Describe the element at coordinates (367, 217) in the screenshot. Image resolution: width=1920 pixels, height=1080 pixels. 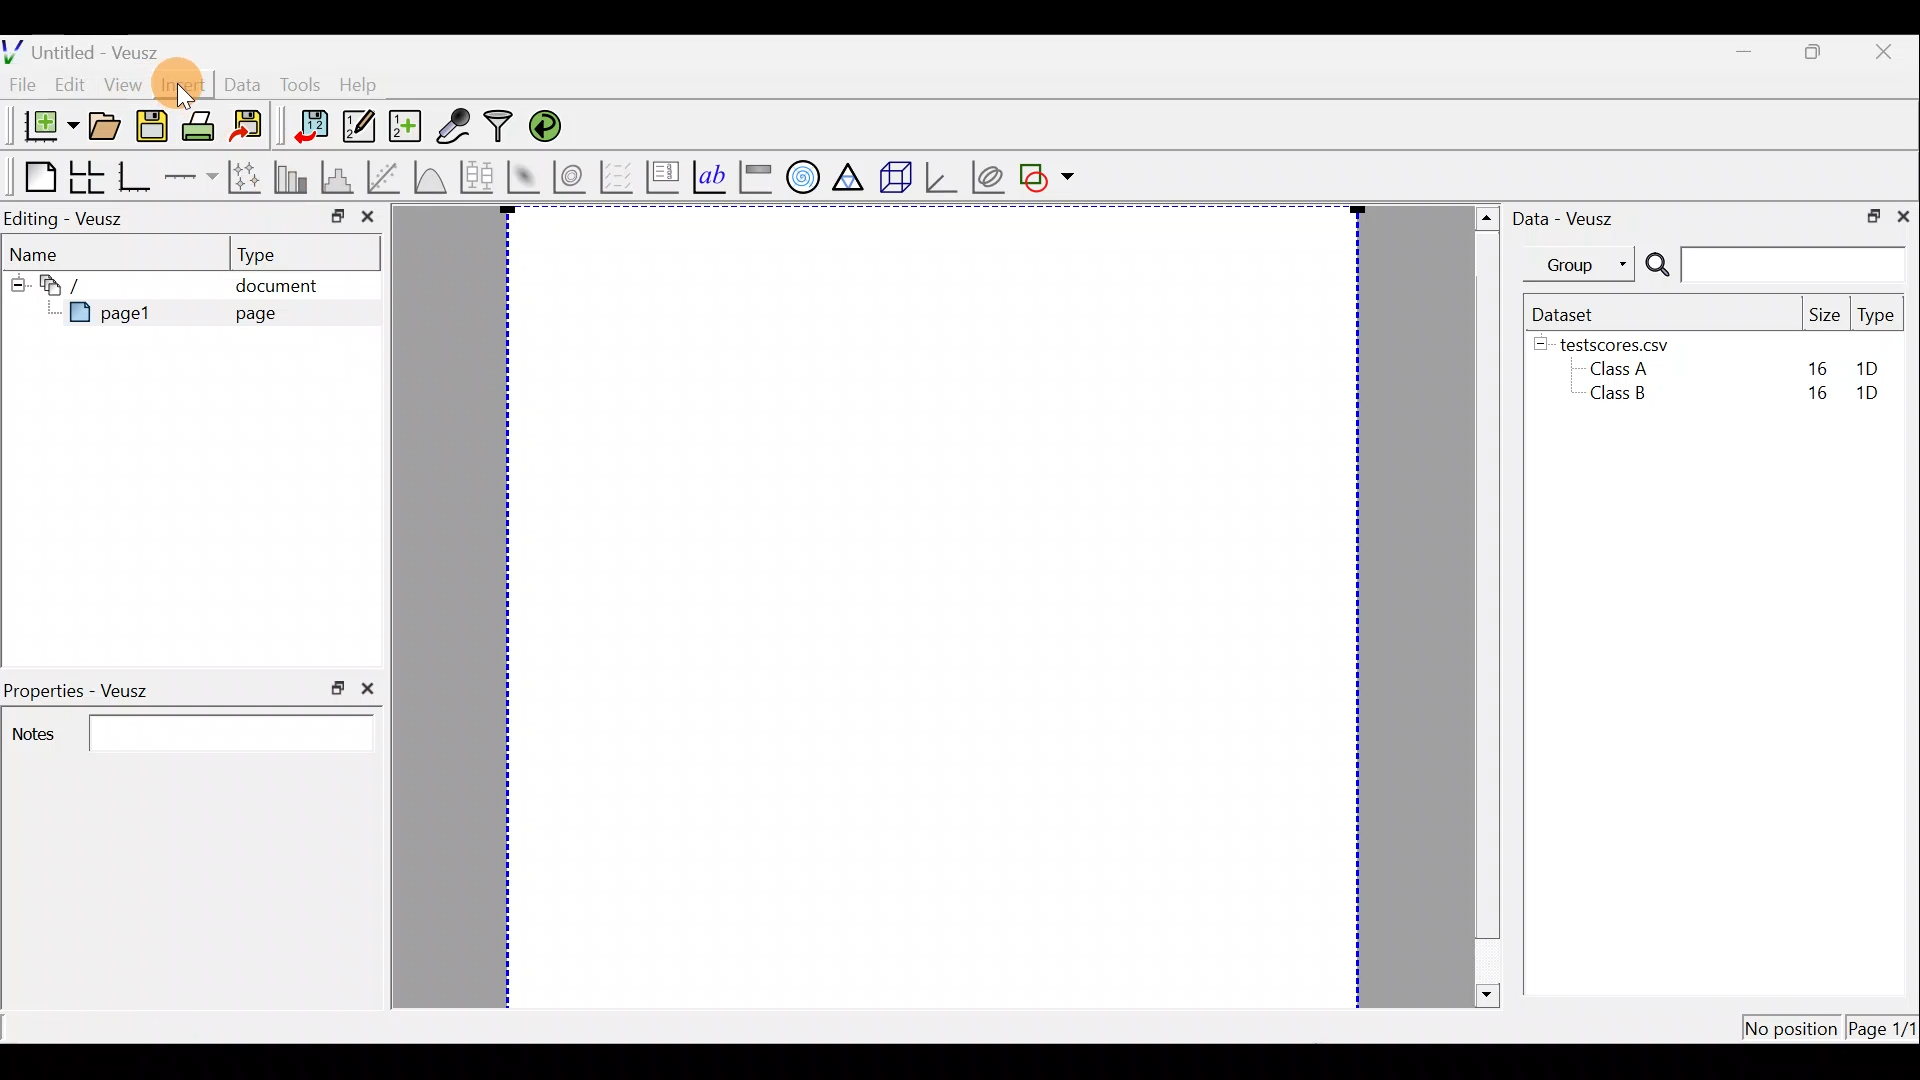
I see `close` at that location.